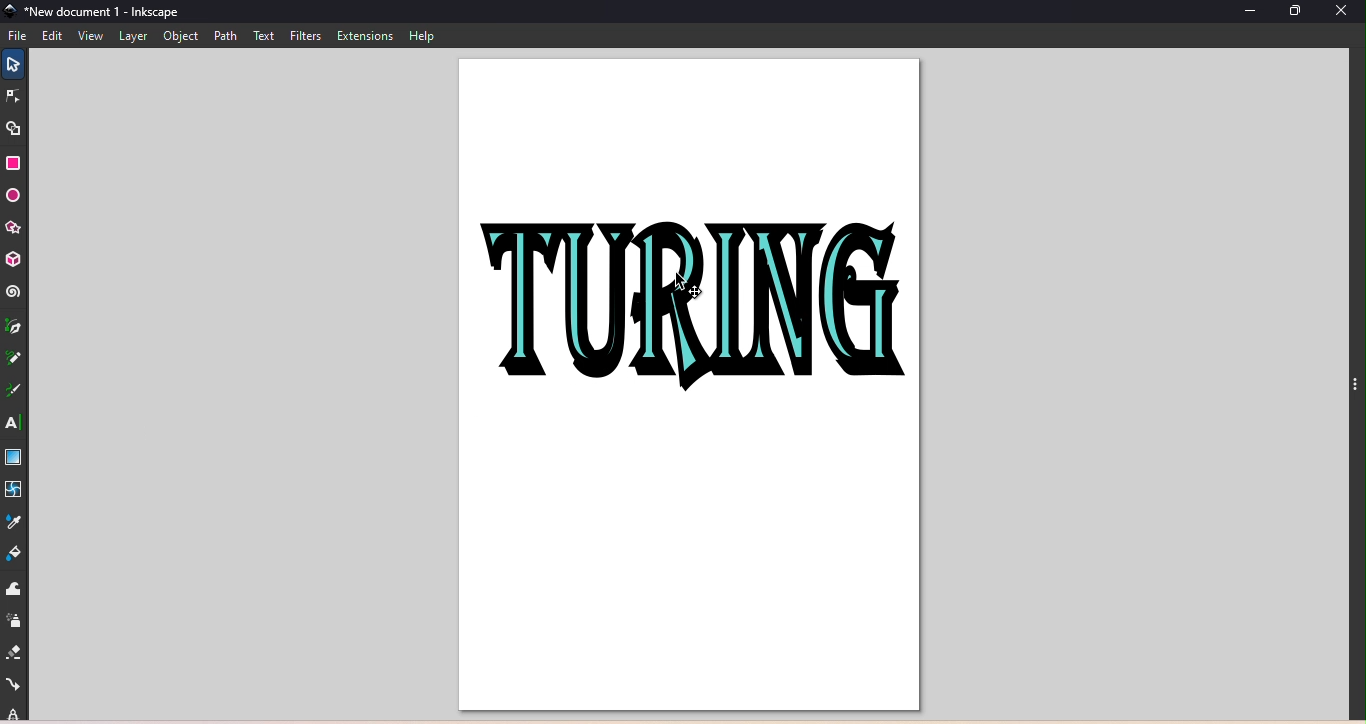  Describe the element at coordinates (88, 37) in the screenshot. I see `View` at that location.